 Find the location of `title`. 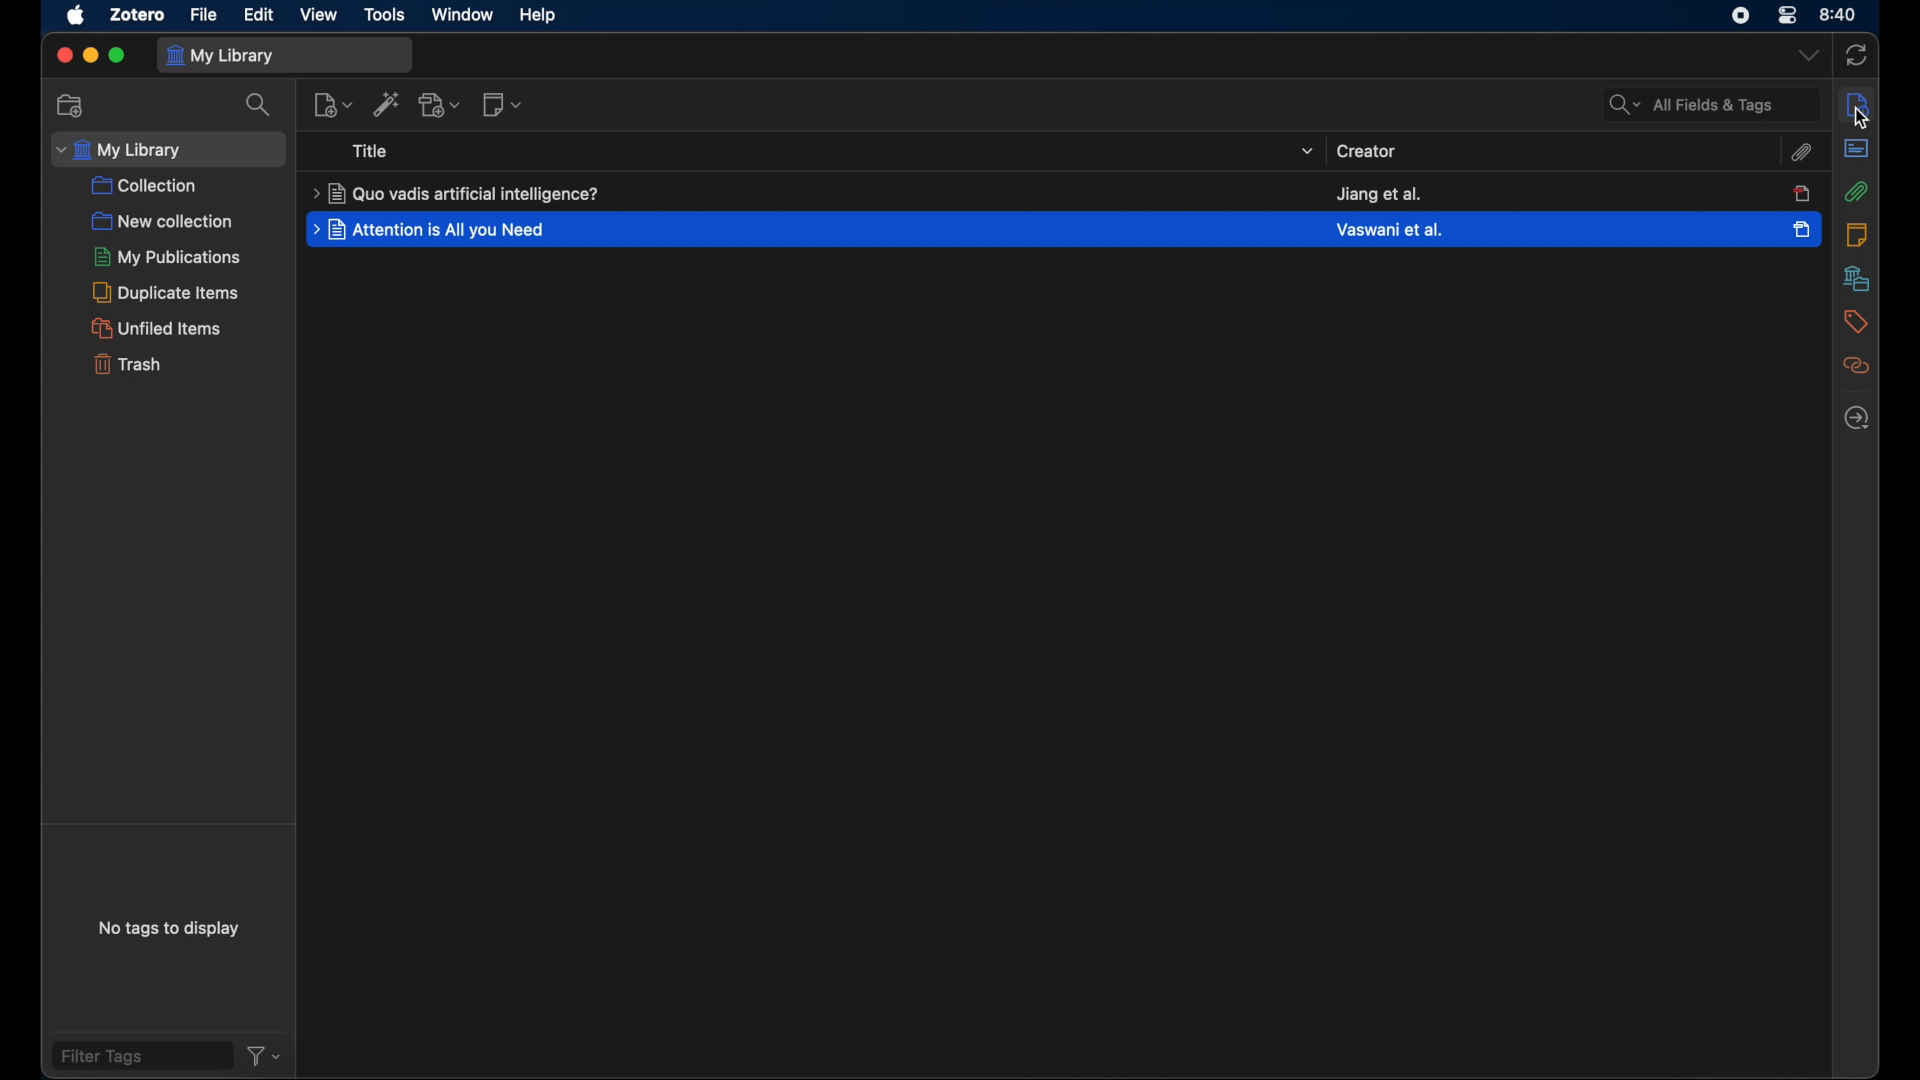

title is located at coordinates (456, 193).